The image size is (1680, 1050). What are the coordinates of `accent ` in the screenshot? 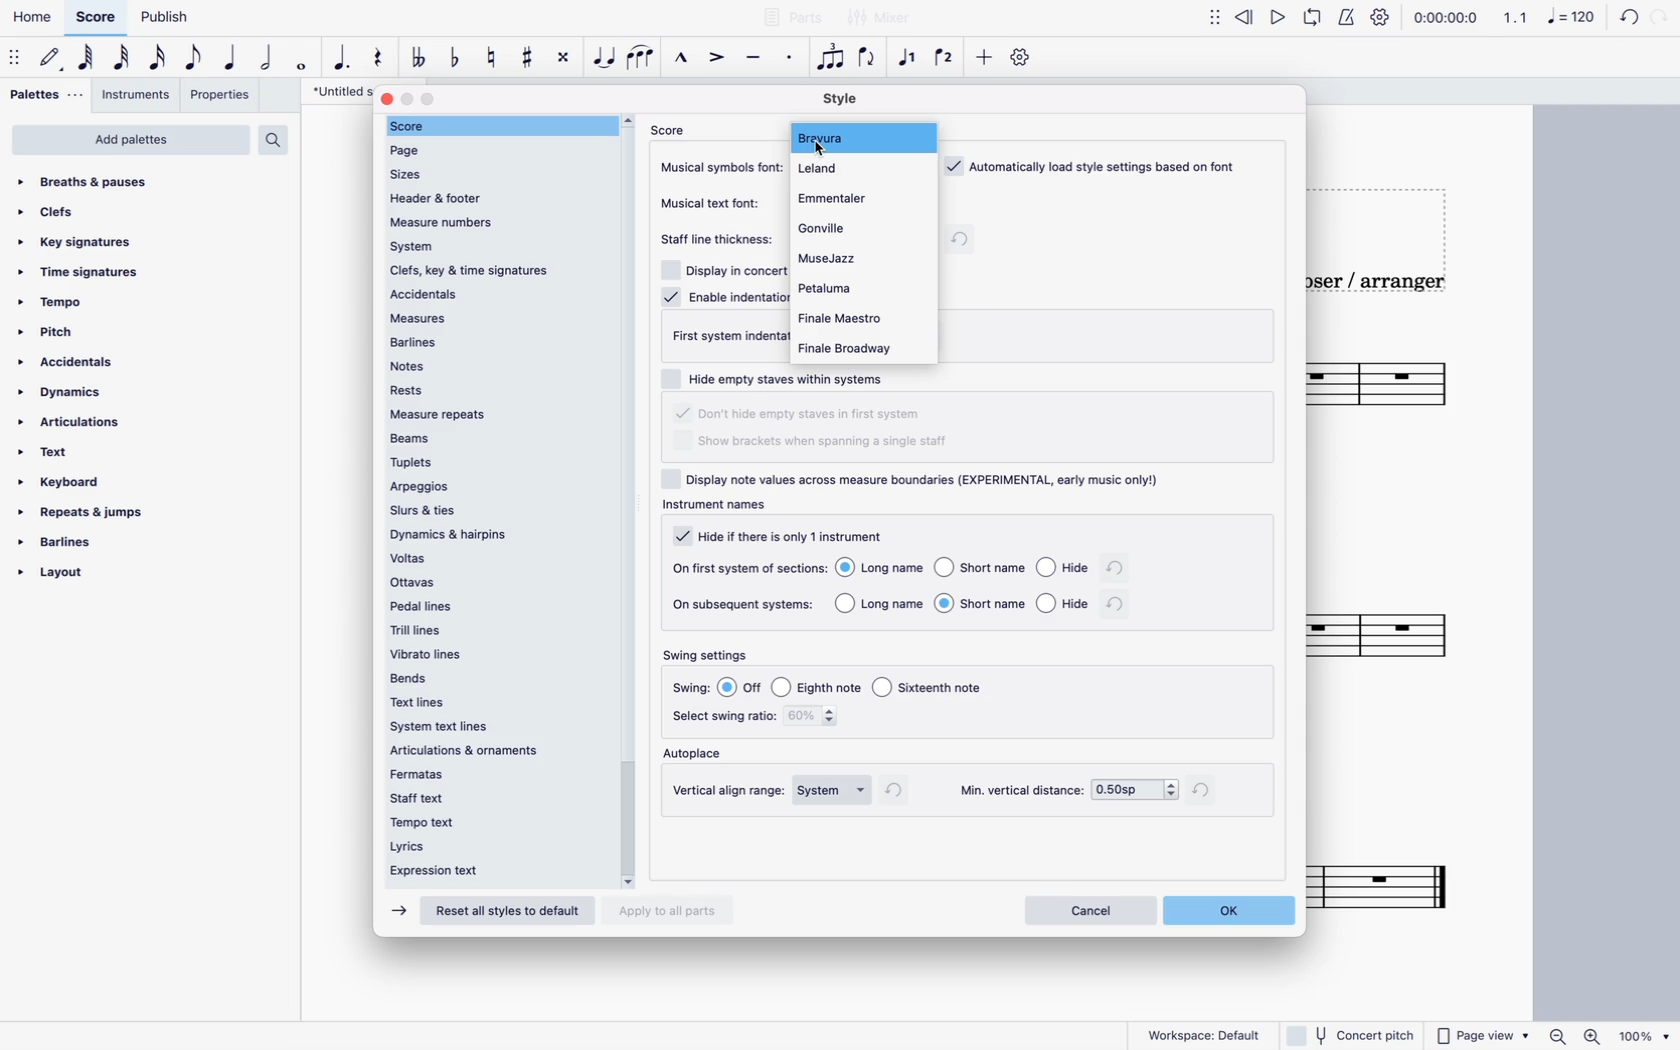 It's located at (719, 62).